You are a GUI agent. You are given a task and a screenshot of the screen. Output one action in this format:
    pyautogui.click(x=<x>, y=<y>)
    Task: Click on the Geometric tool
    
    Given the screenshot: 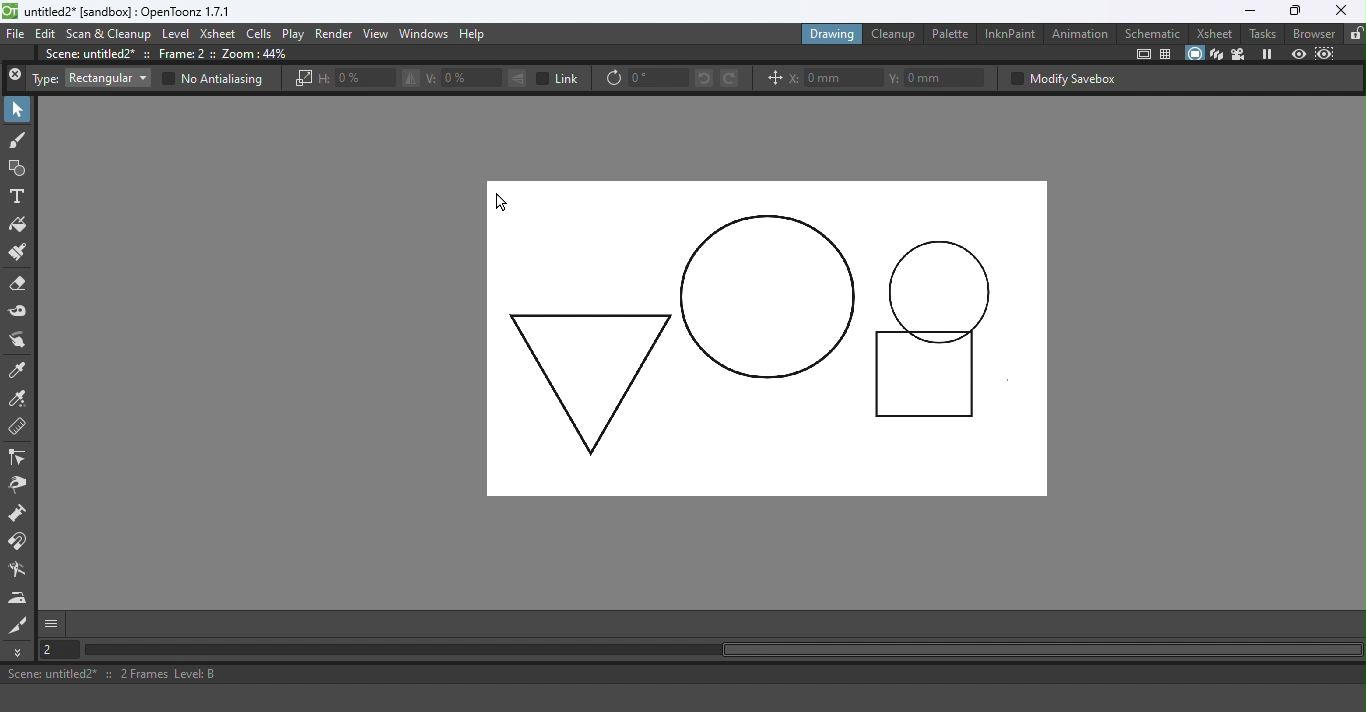 What is the action you would take?
    pyautogui.click(x=18, y=168)
    